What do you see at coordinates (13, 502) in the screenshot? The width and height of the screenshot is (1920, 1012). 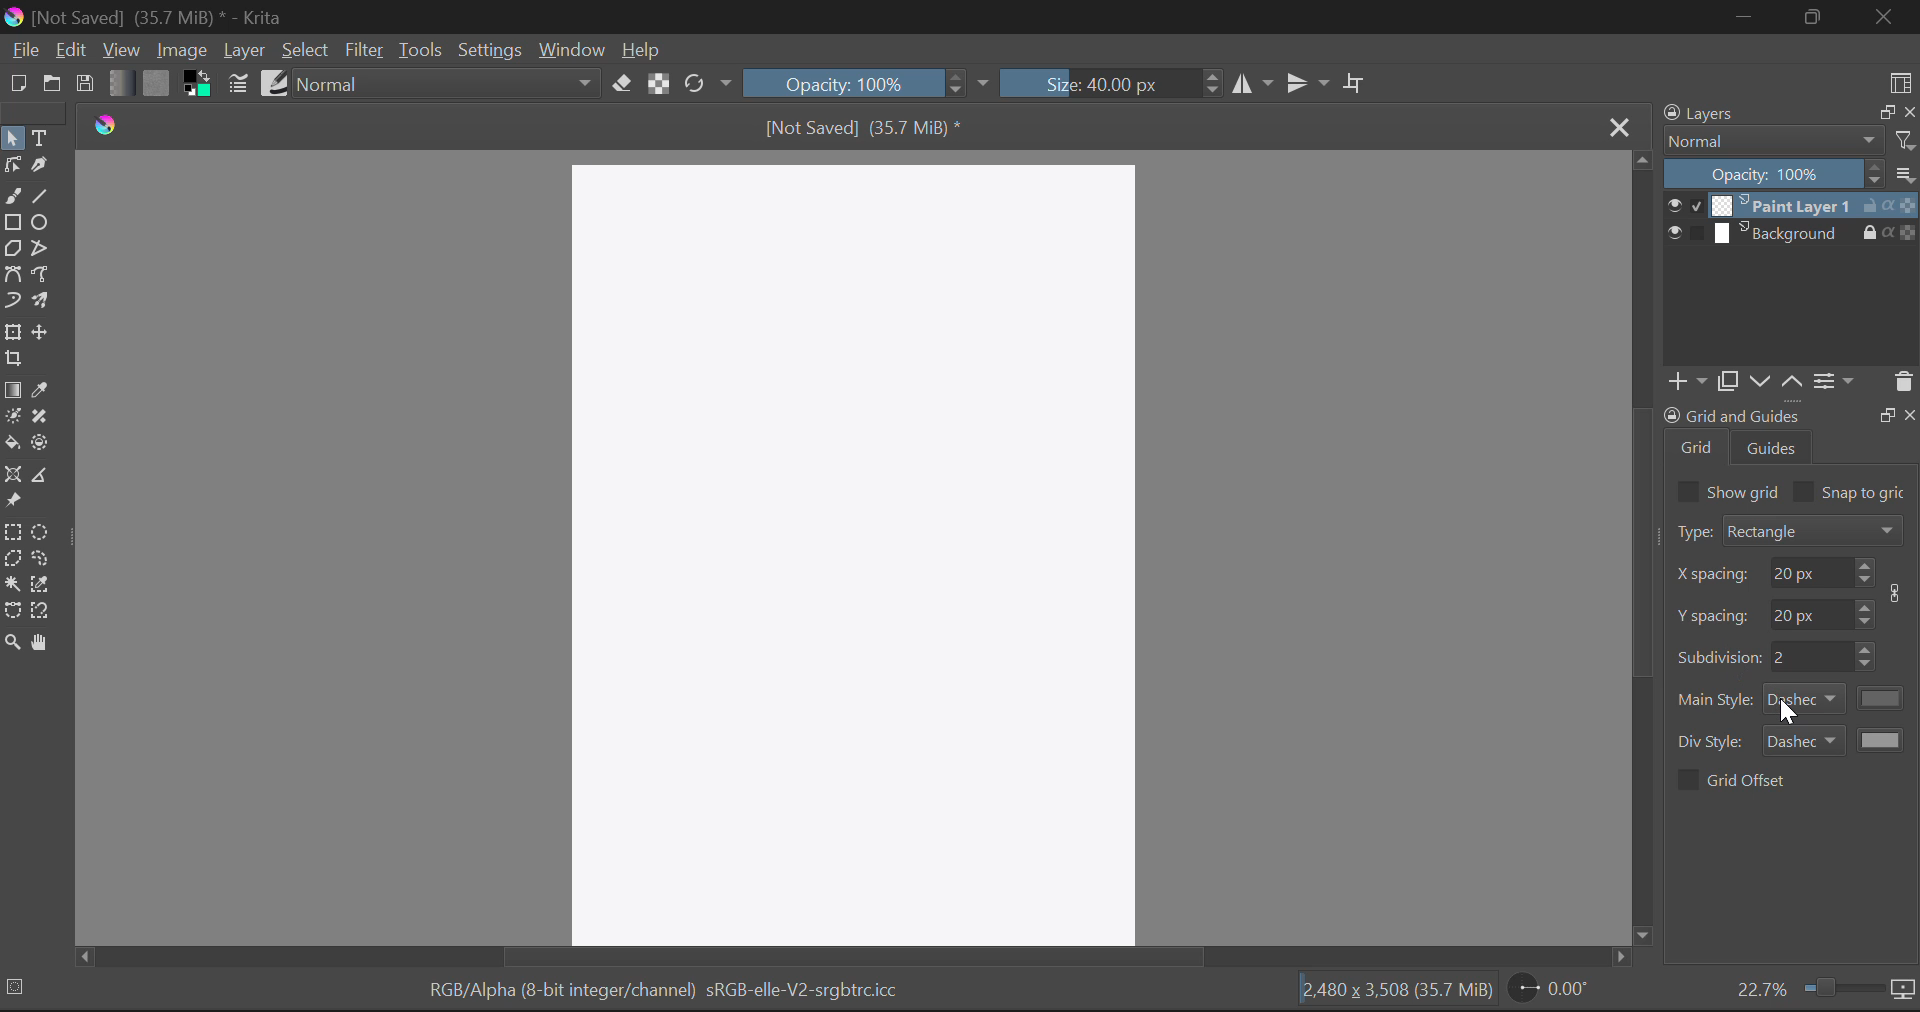 I see `Reference Image` at bounding box center [13, 502].